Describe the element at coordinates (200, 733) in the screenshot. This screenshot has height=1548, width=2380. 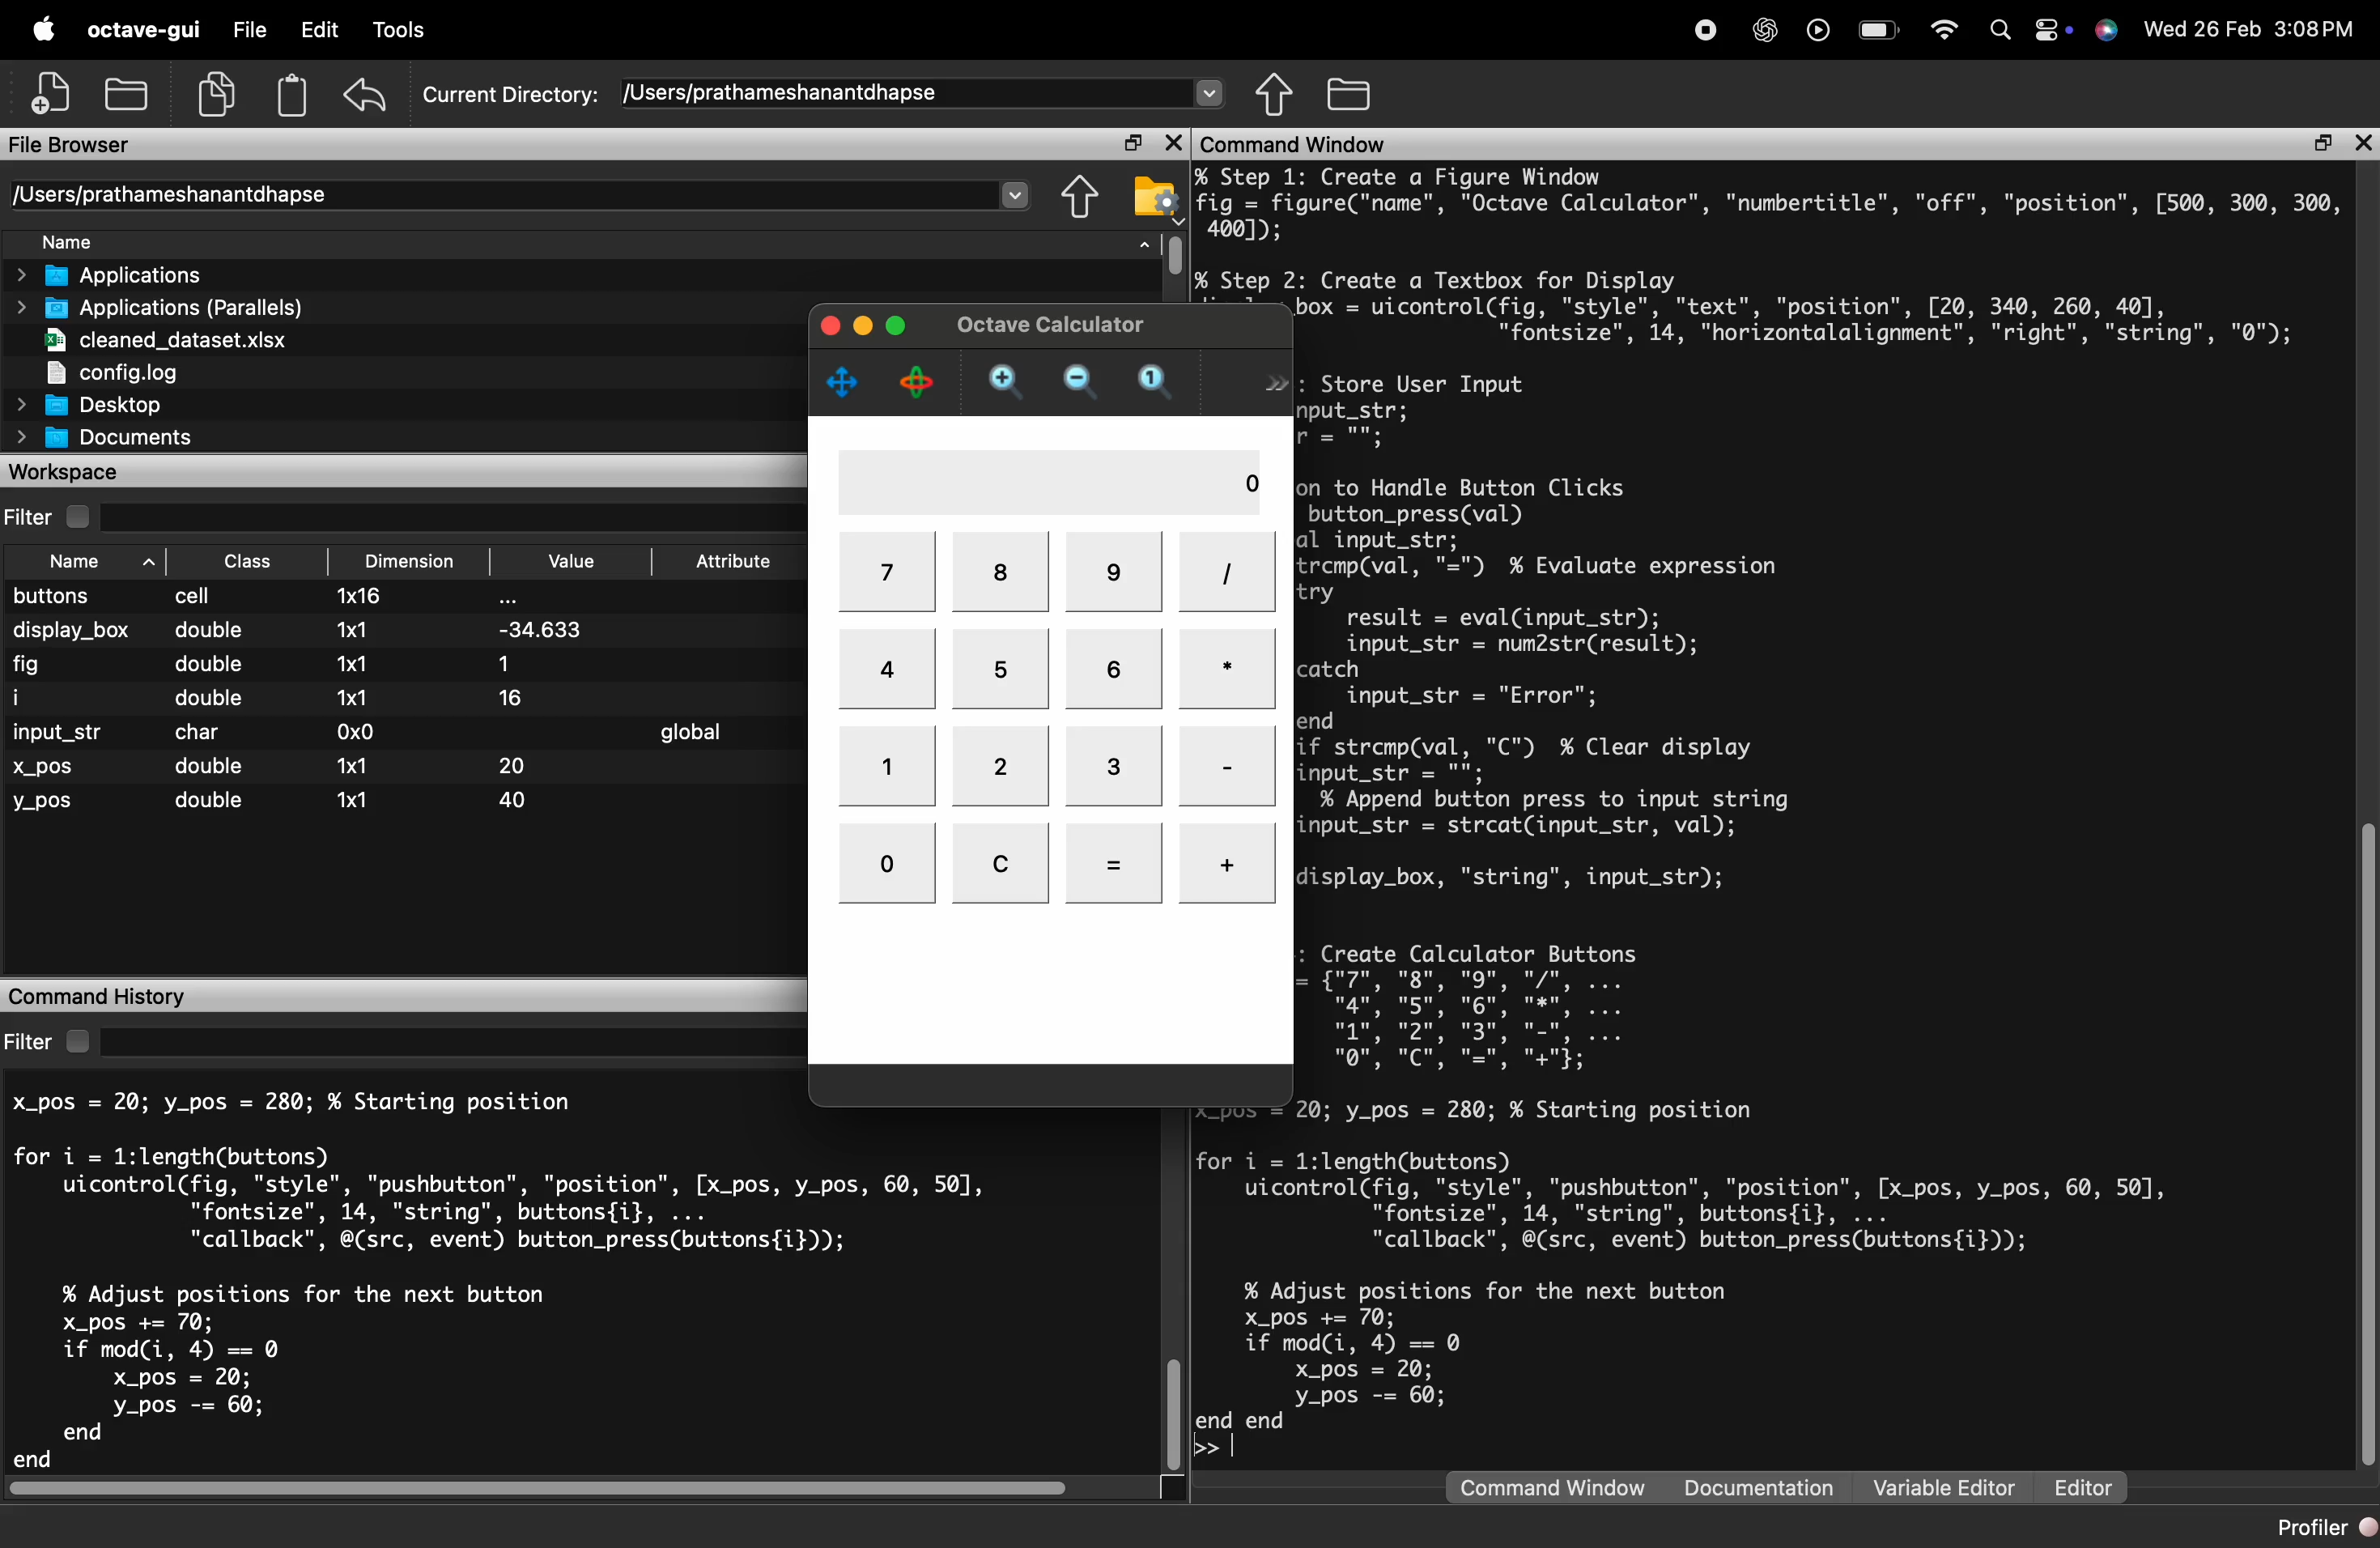
I see `char` at that location.